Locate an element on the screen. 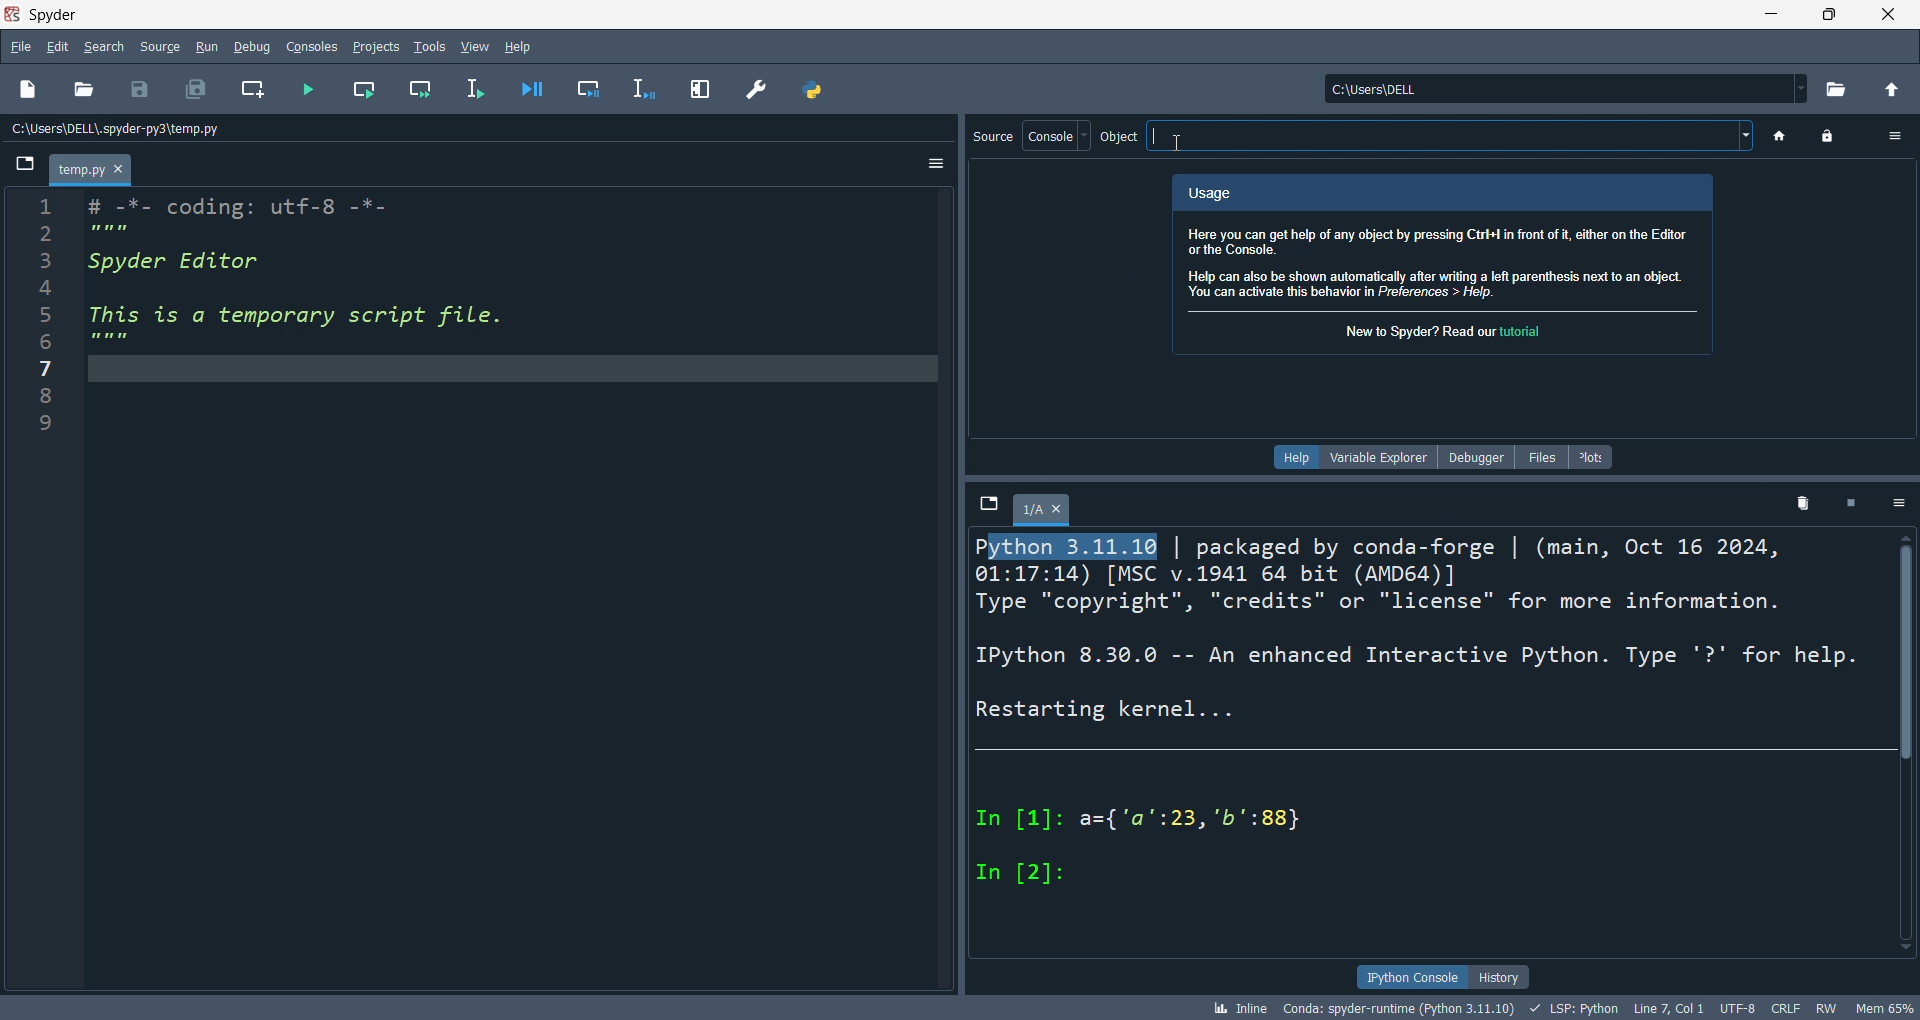  view is located at coordinates (472, 46).